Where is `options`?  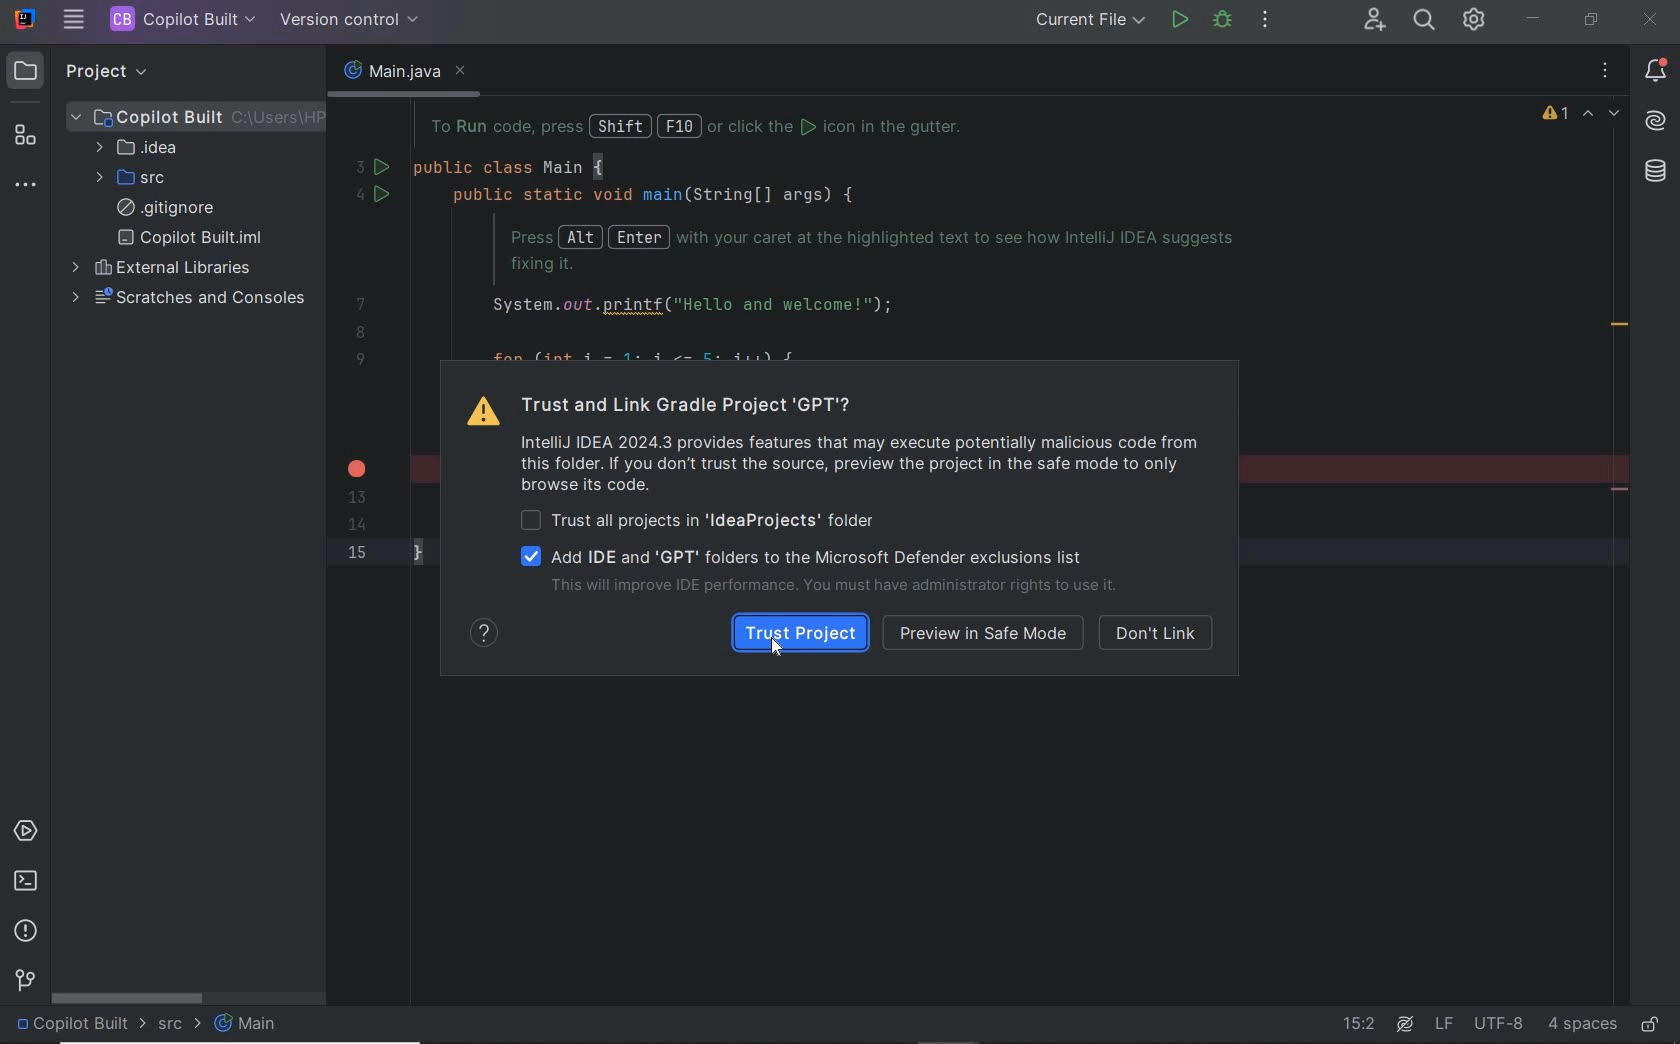 options is located at coordinates (1606, 73).